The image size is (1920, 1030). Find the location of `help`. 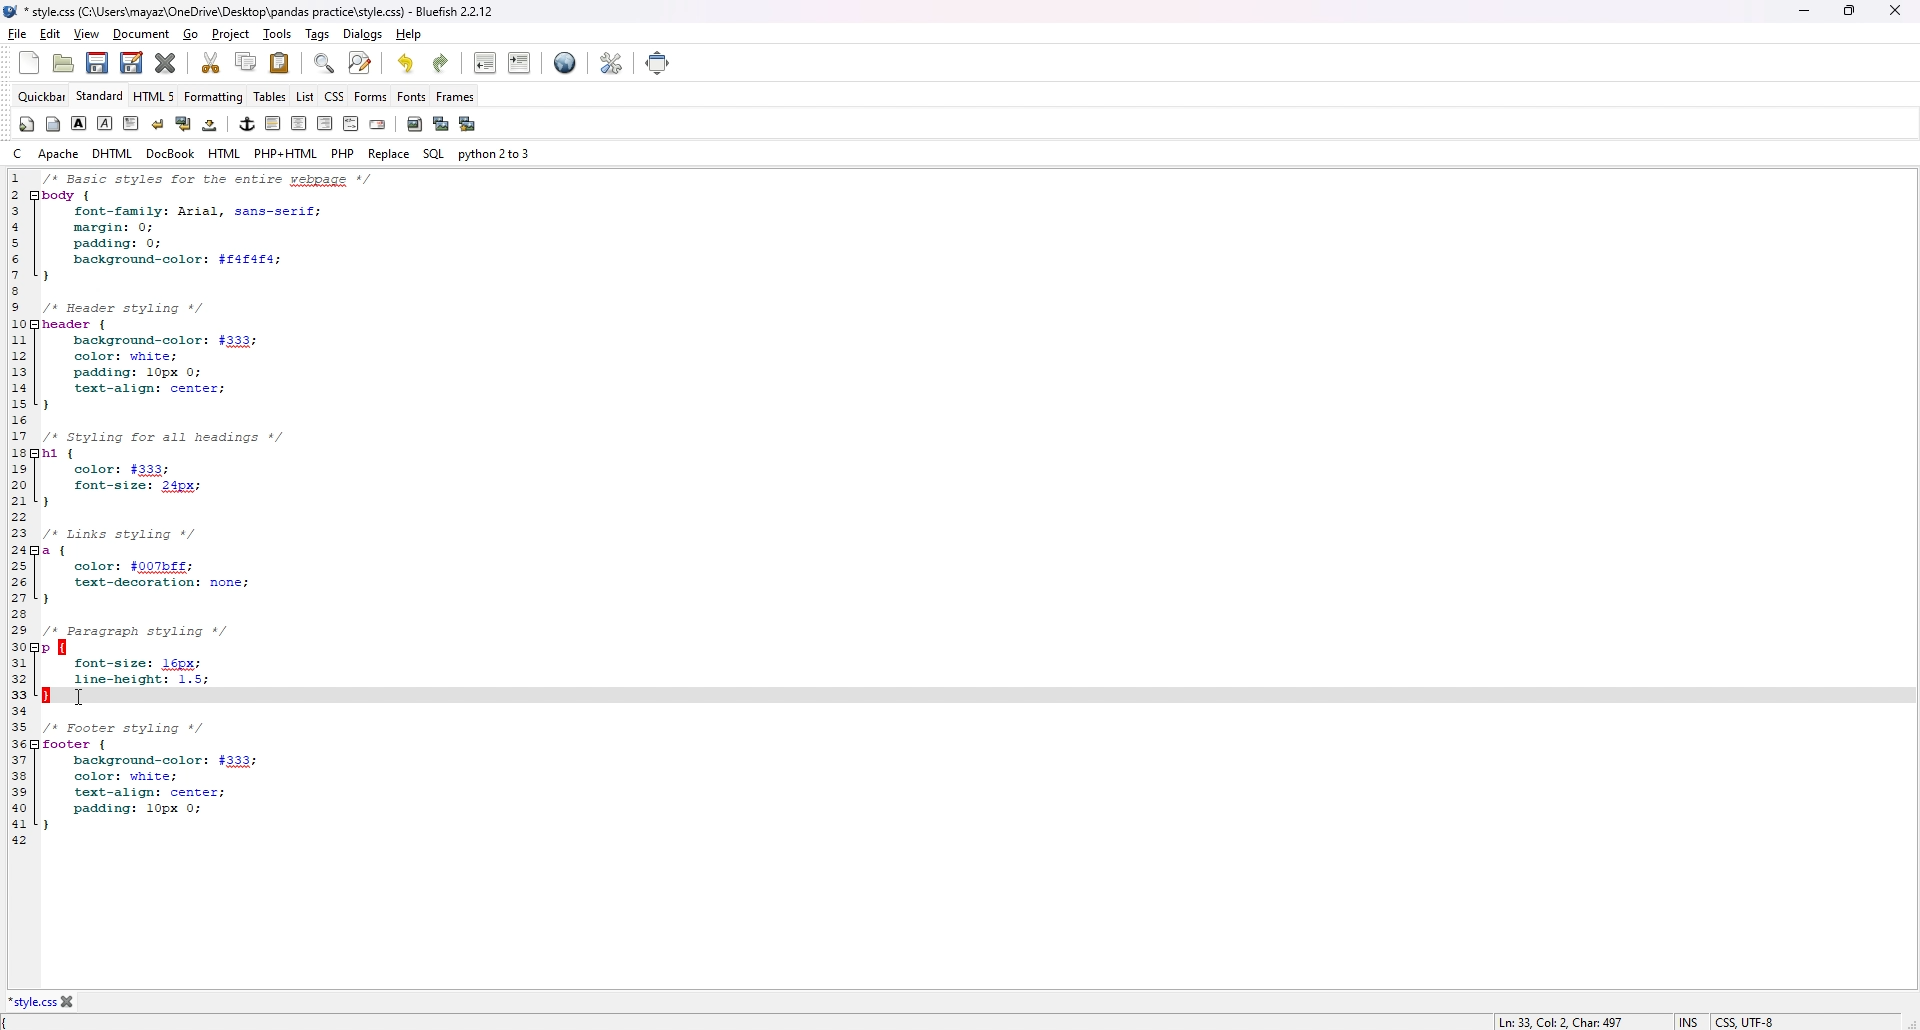

help is located at coordinates (409, 33).